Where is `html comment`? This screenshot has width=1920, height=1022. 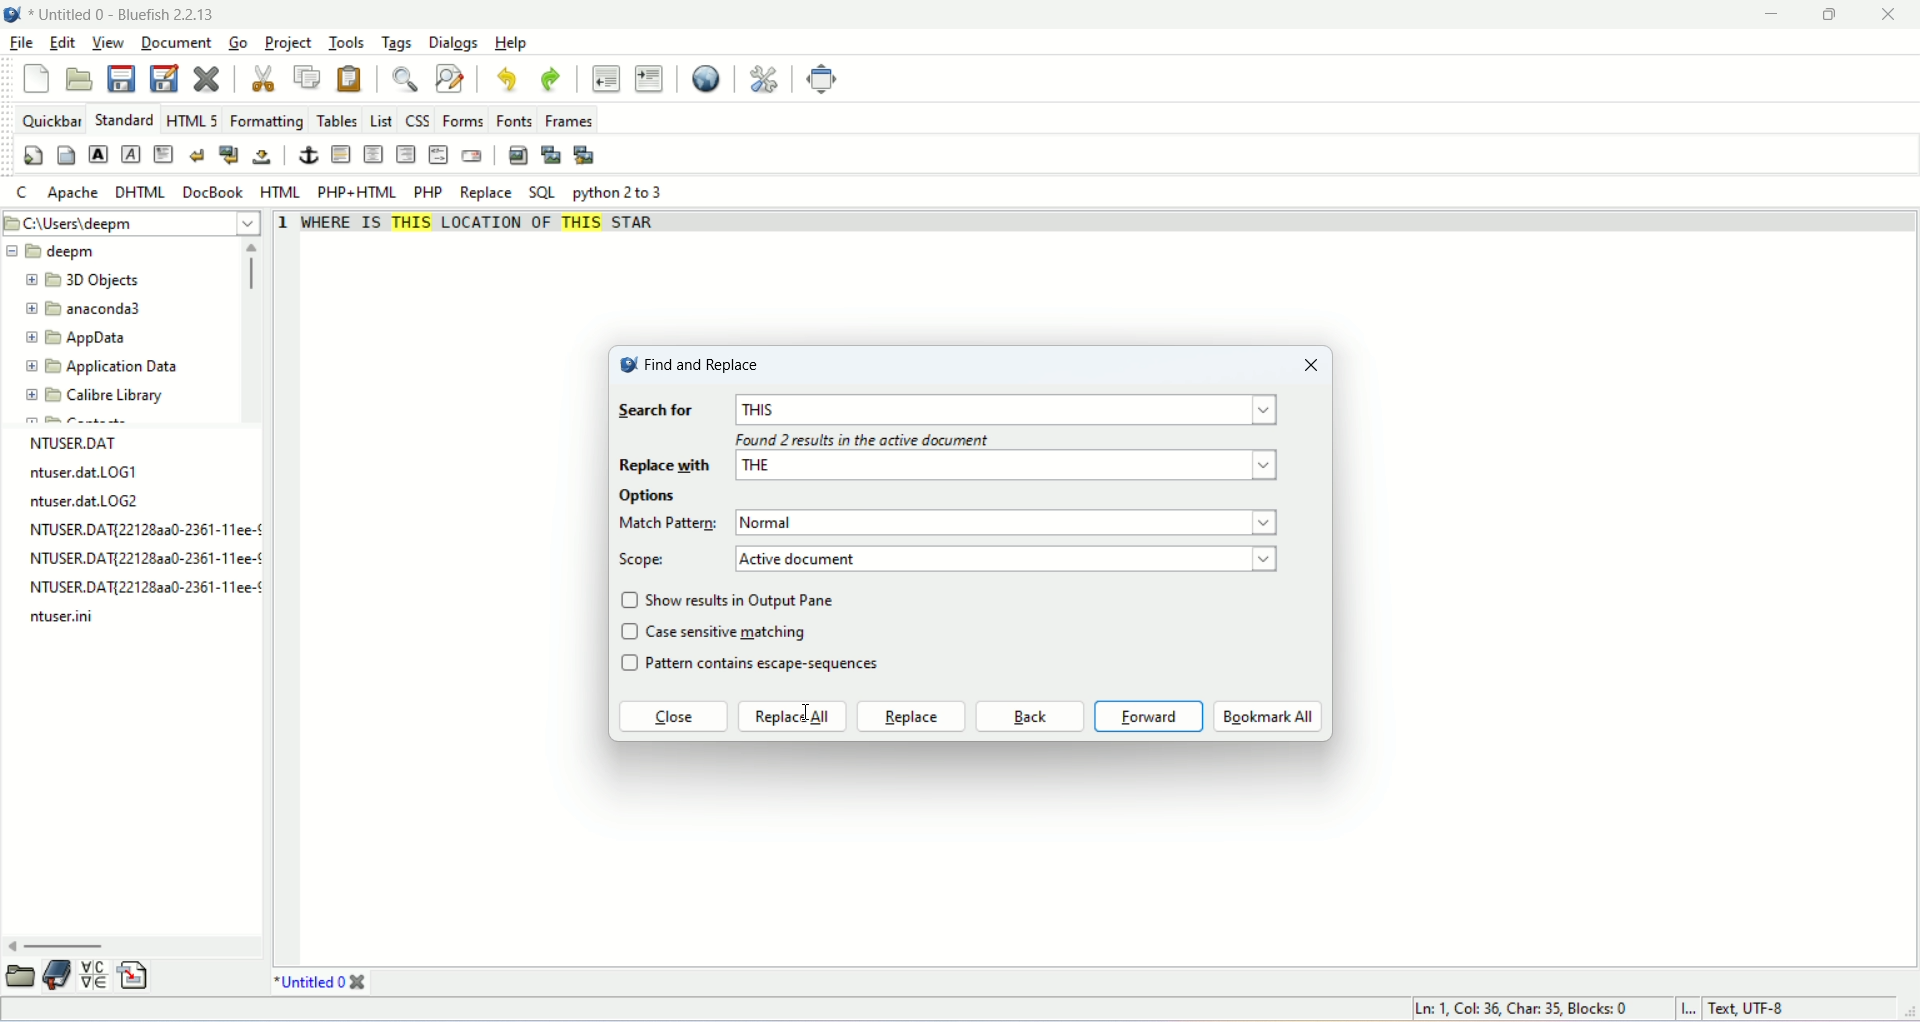 html comment is located at coordinates (439, 156).